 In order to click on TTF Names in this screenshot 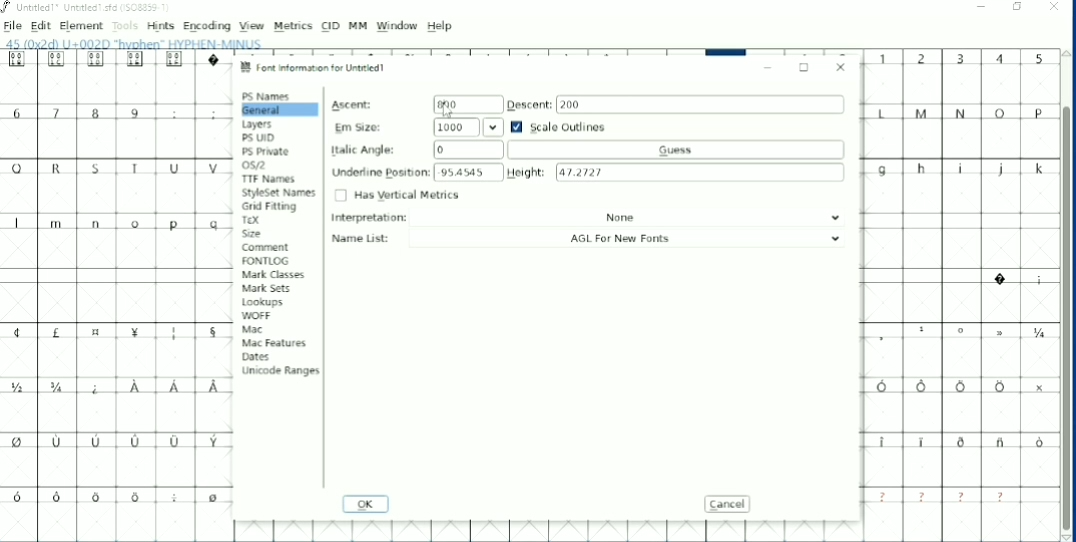, I will do `click(269, 179)`.